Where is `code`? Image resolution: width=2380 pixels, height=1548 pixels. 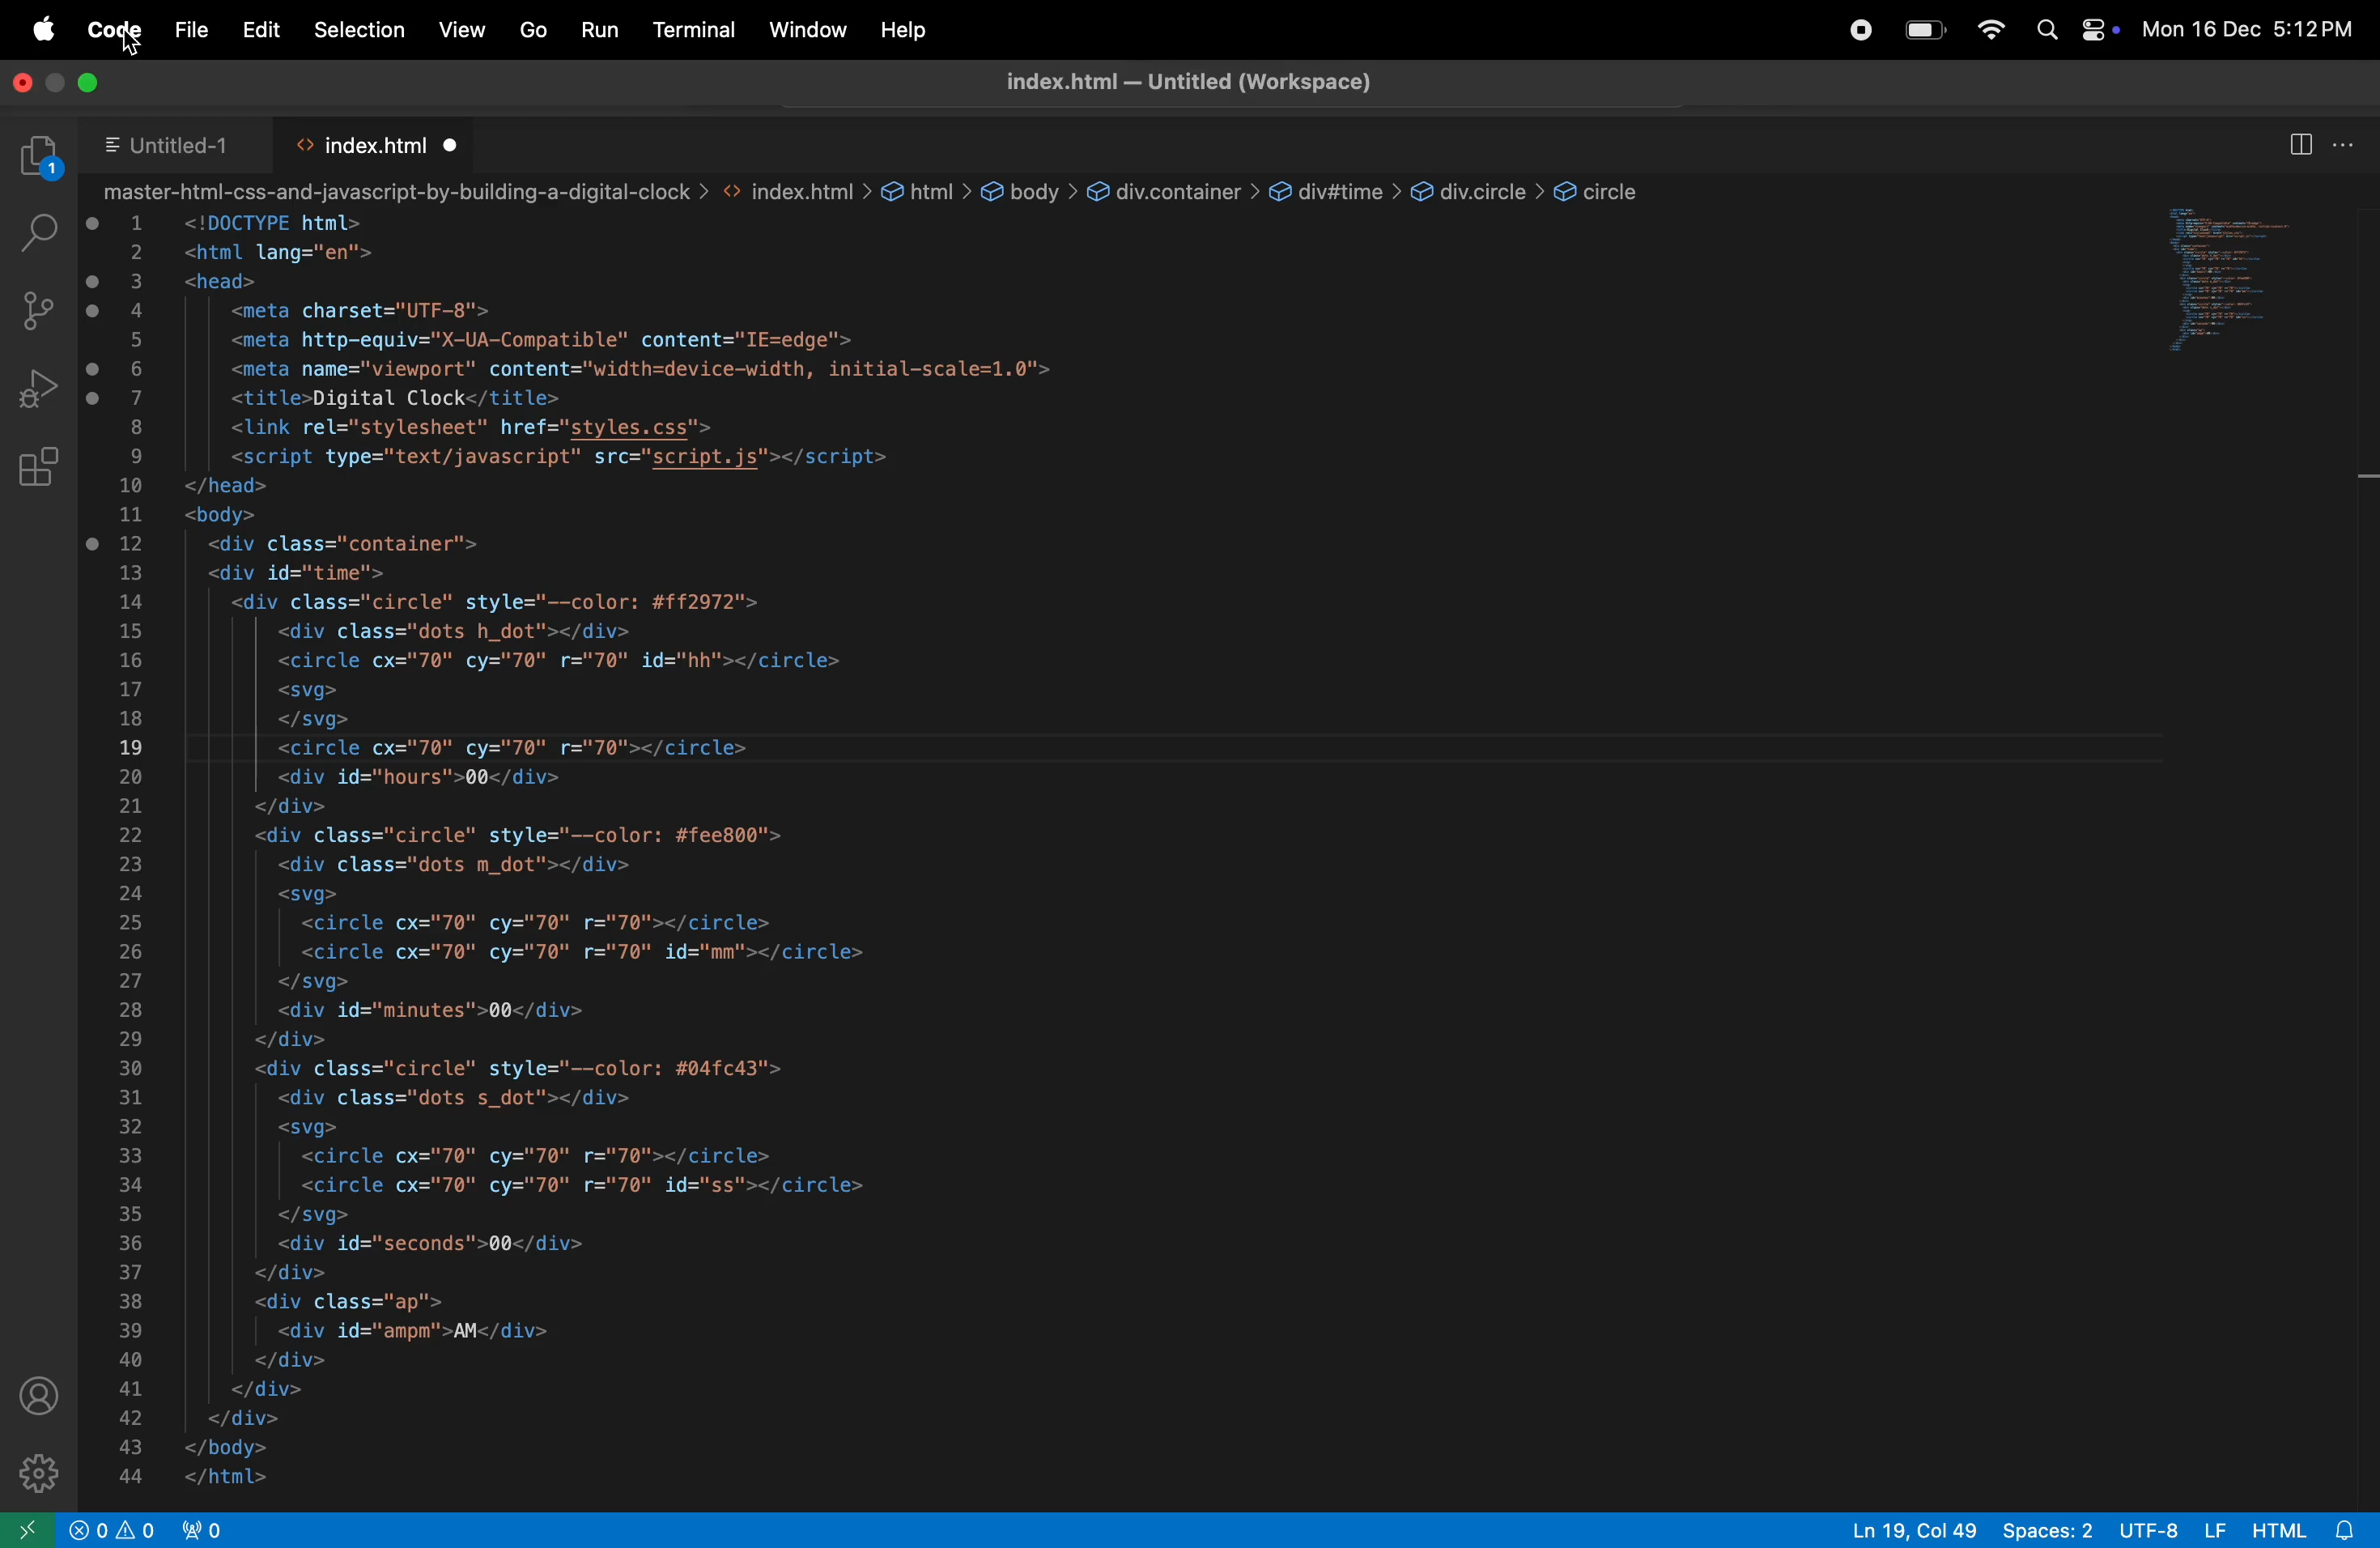
code is located at coordinates (111, 33).